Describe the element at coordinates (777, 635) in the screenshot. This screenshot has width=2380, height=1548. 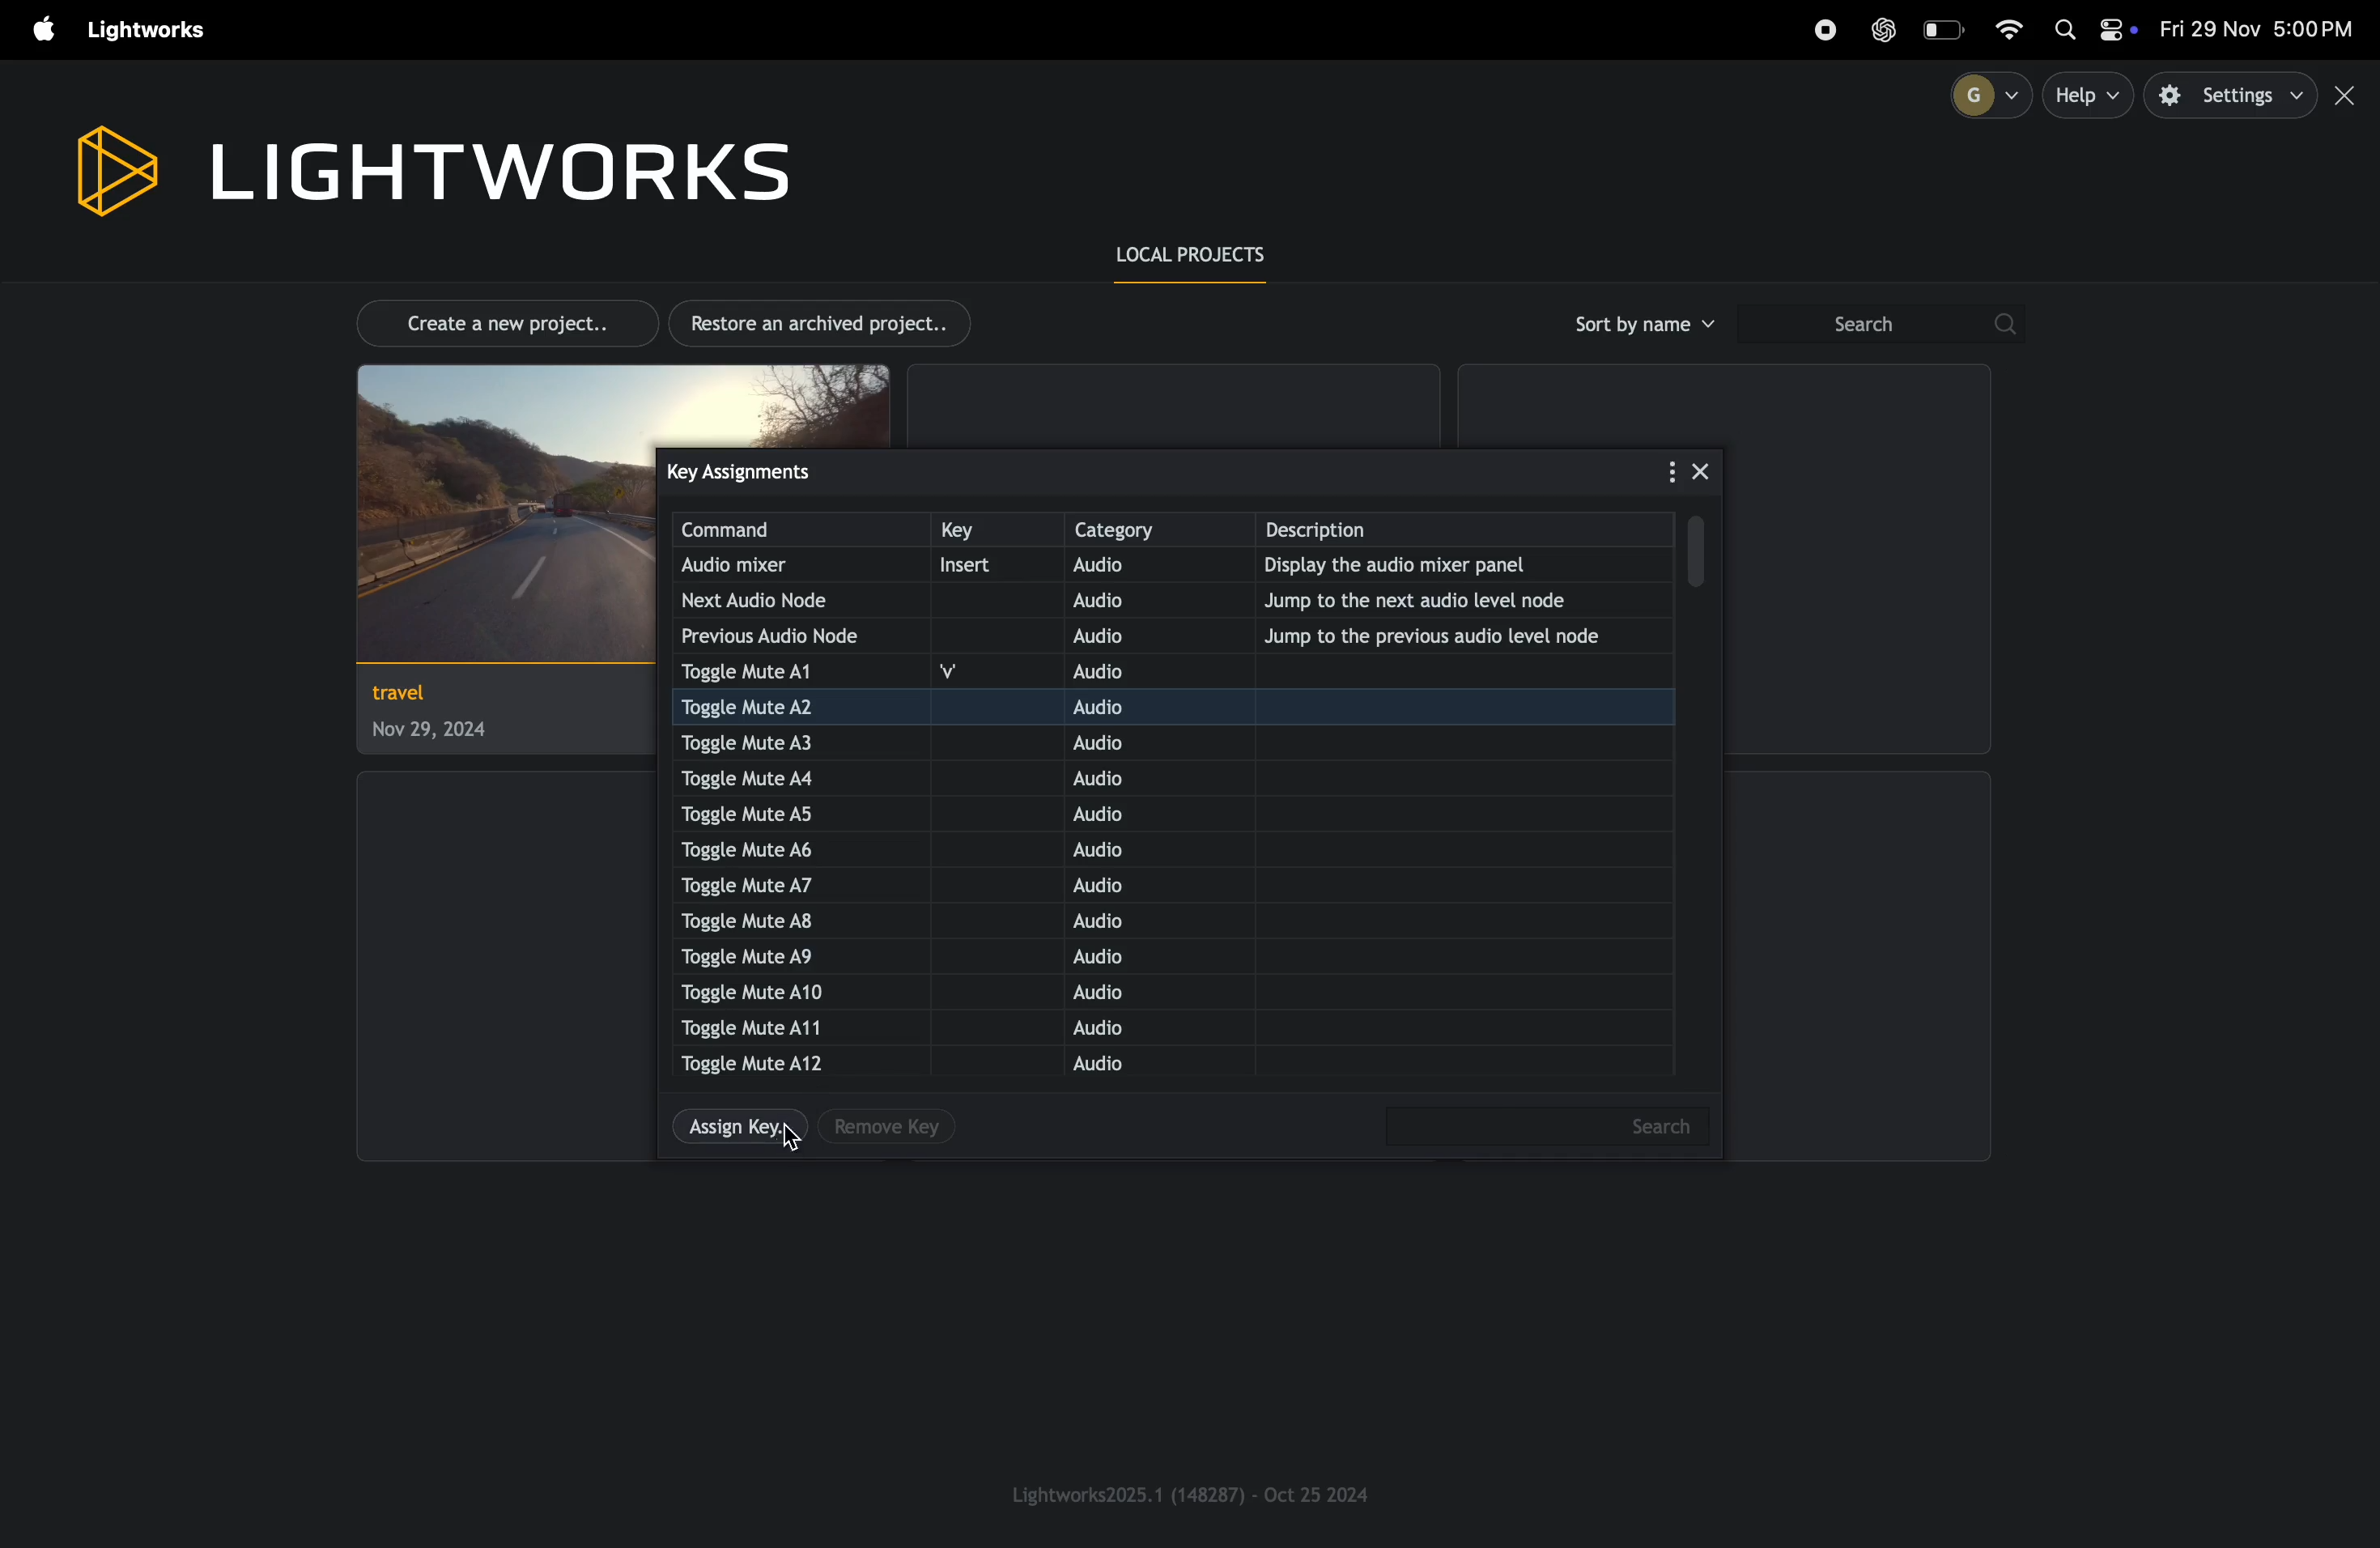
I see `previous audio node` at that location.